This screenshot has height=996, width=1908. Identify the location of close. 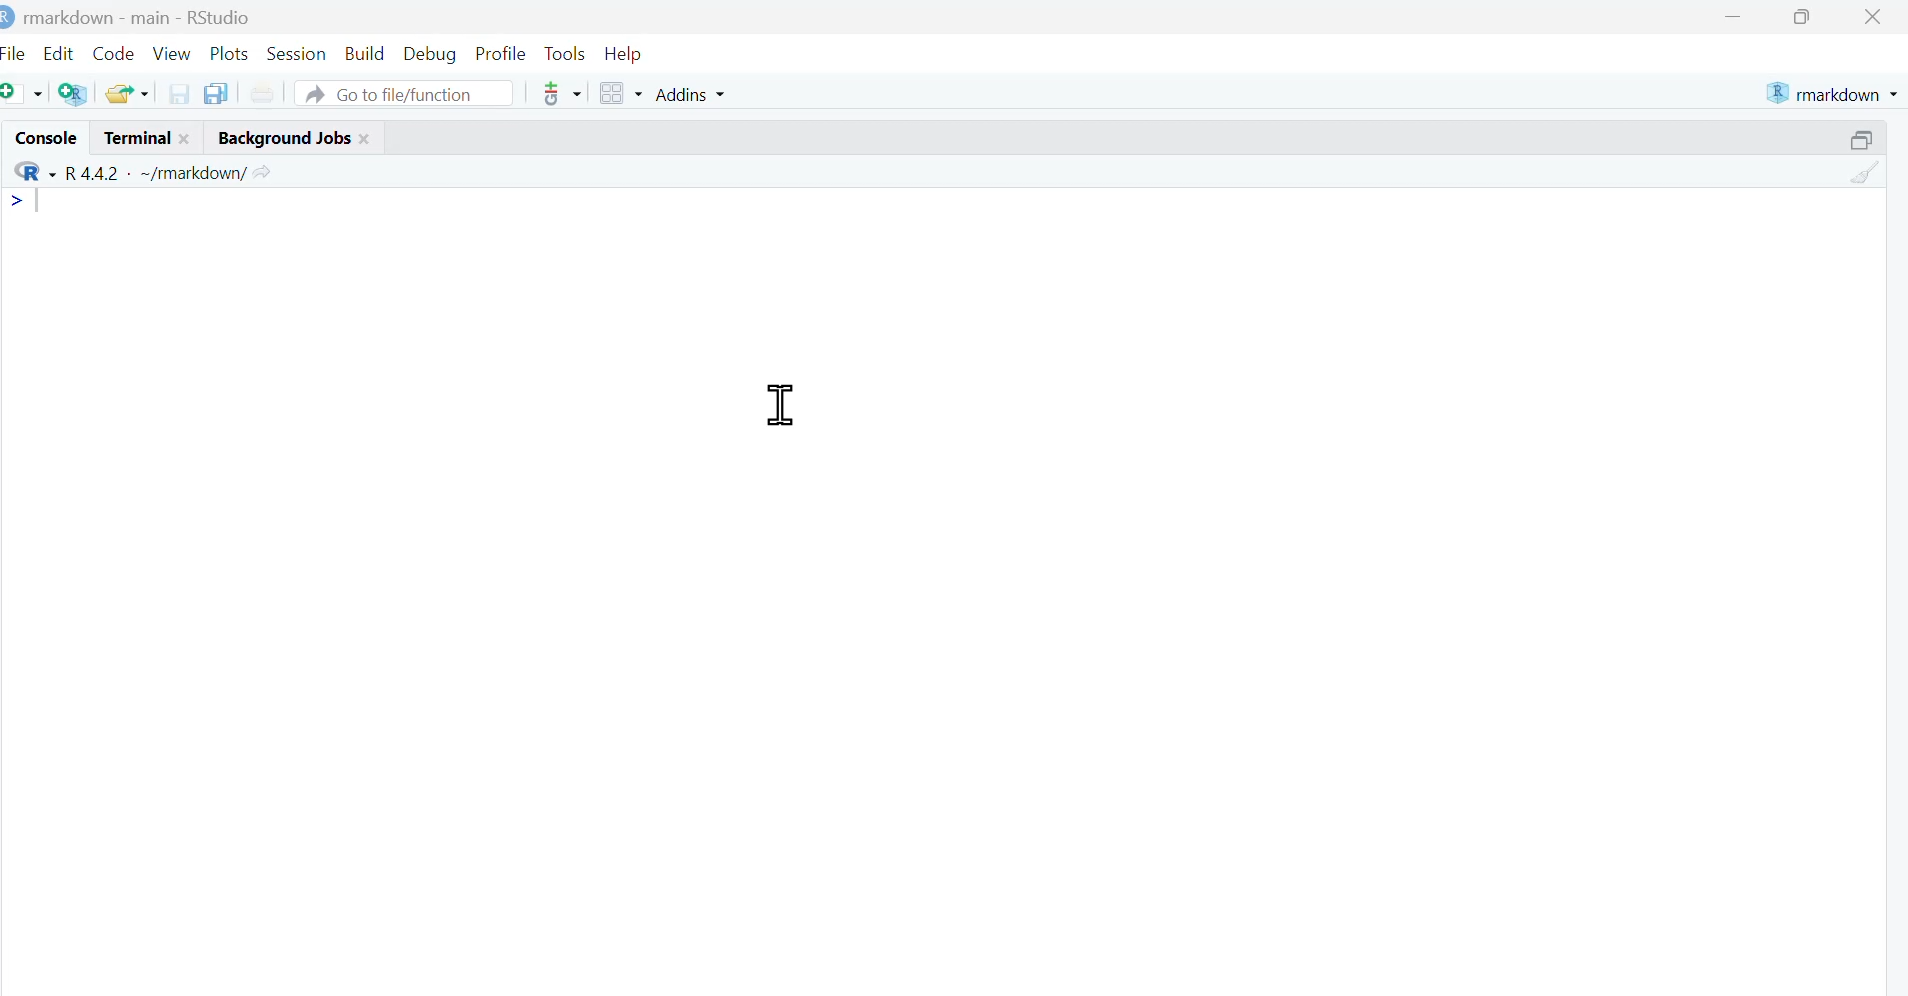
(368, 136).